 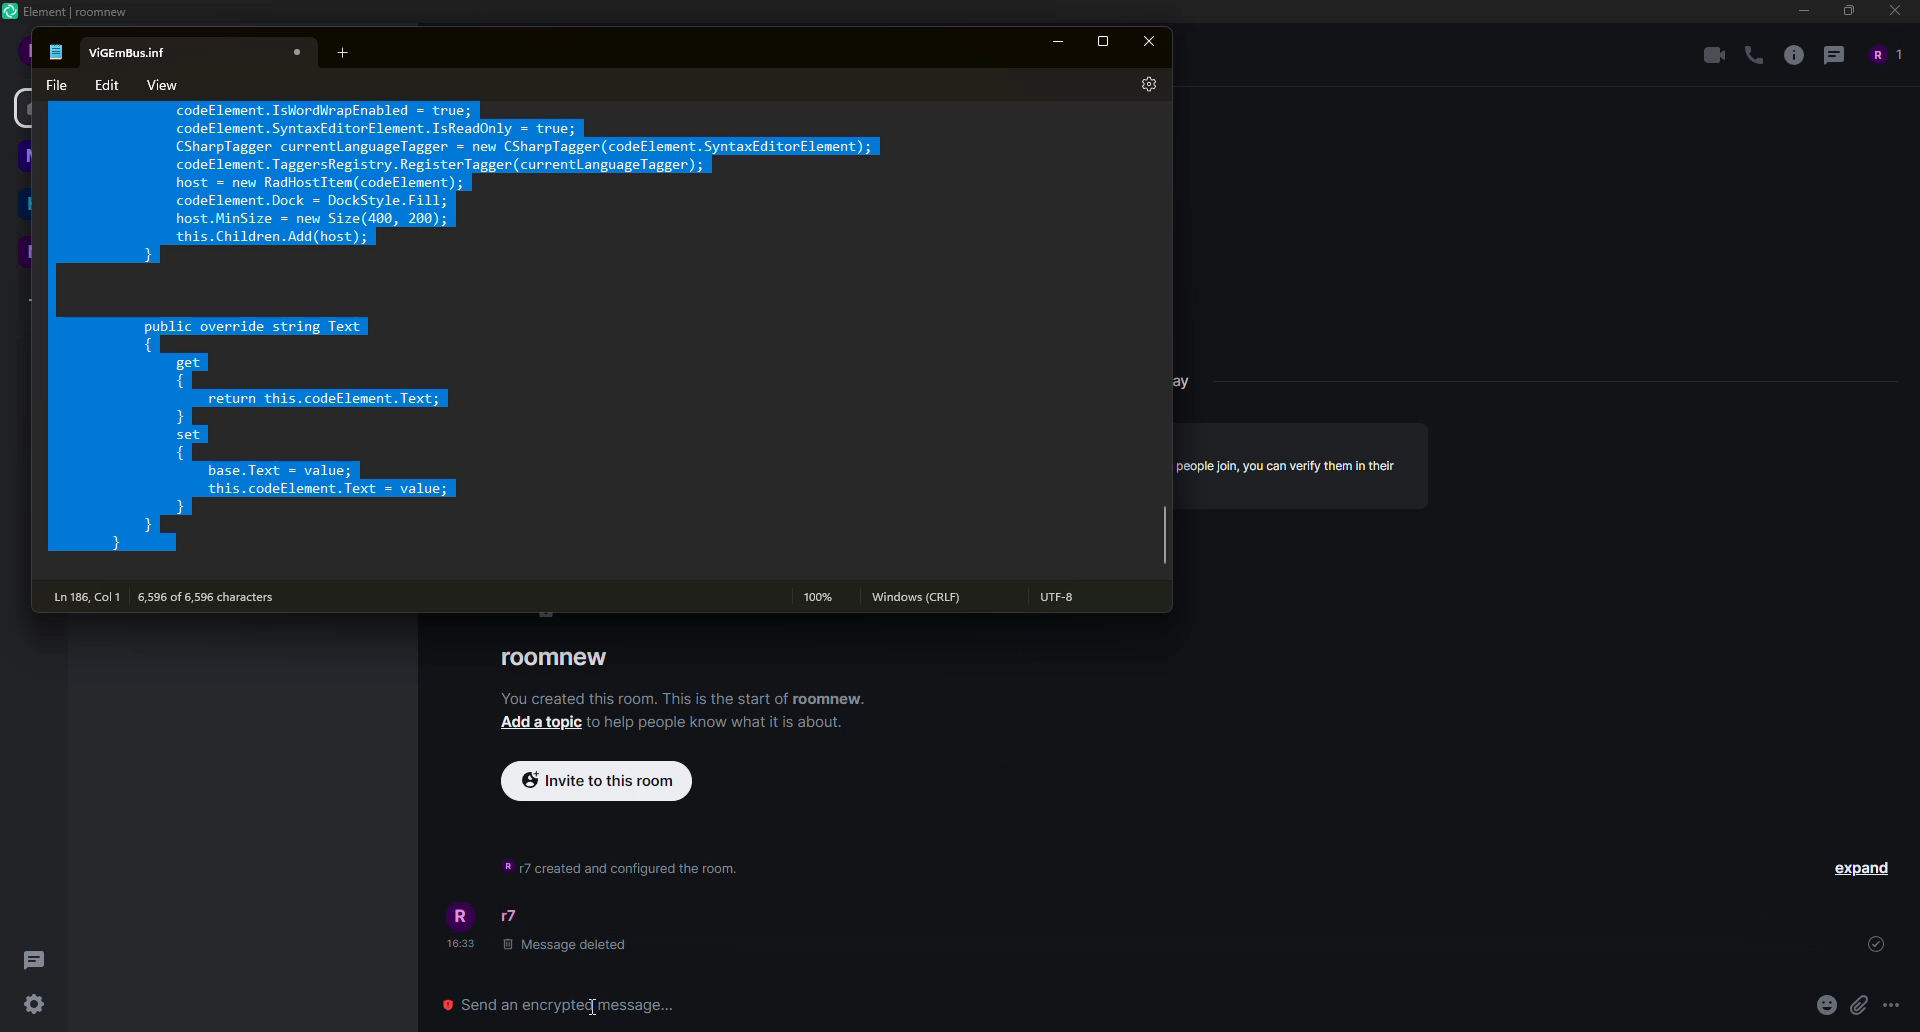 I want to click on voice call, so click(x=1750, y=56).